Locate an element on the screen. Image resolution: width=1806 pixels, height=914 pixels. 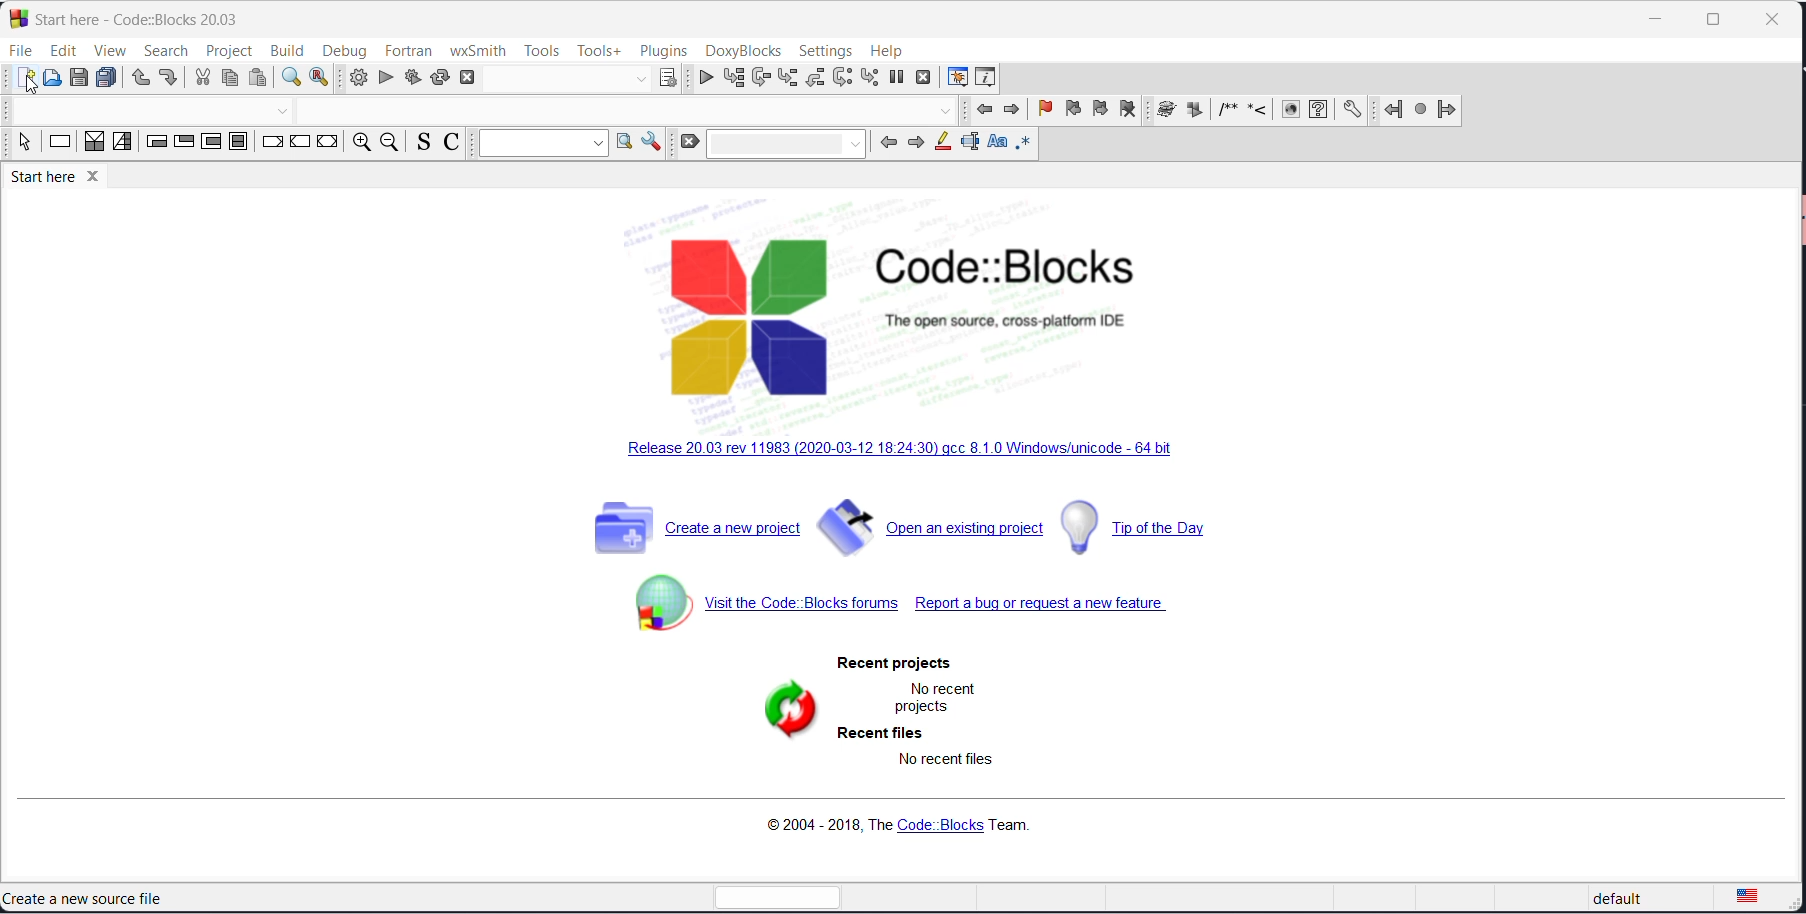
text and dropdown is located at coordinates (541, 144).